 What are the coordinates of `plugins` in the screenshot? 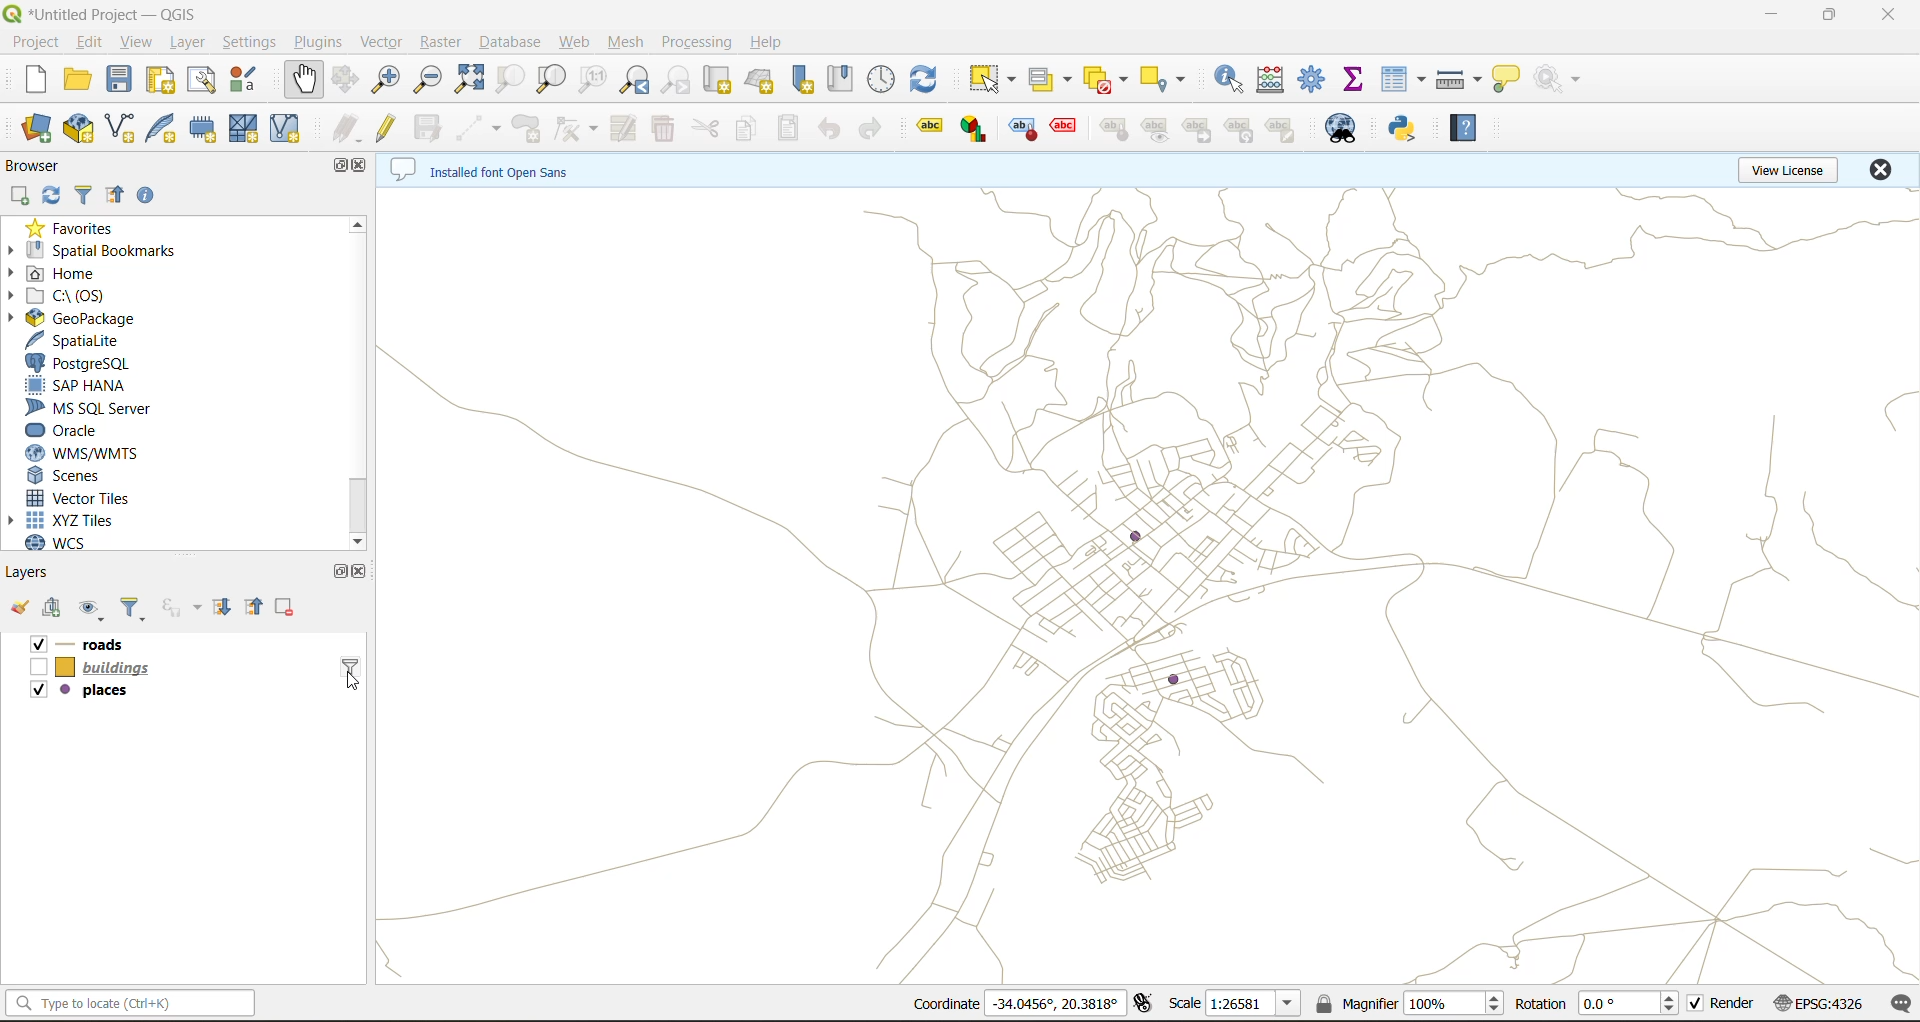 It's located at (317, 42).